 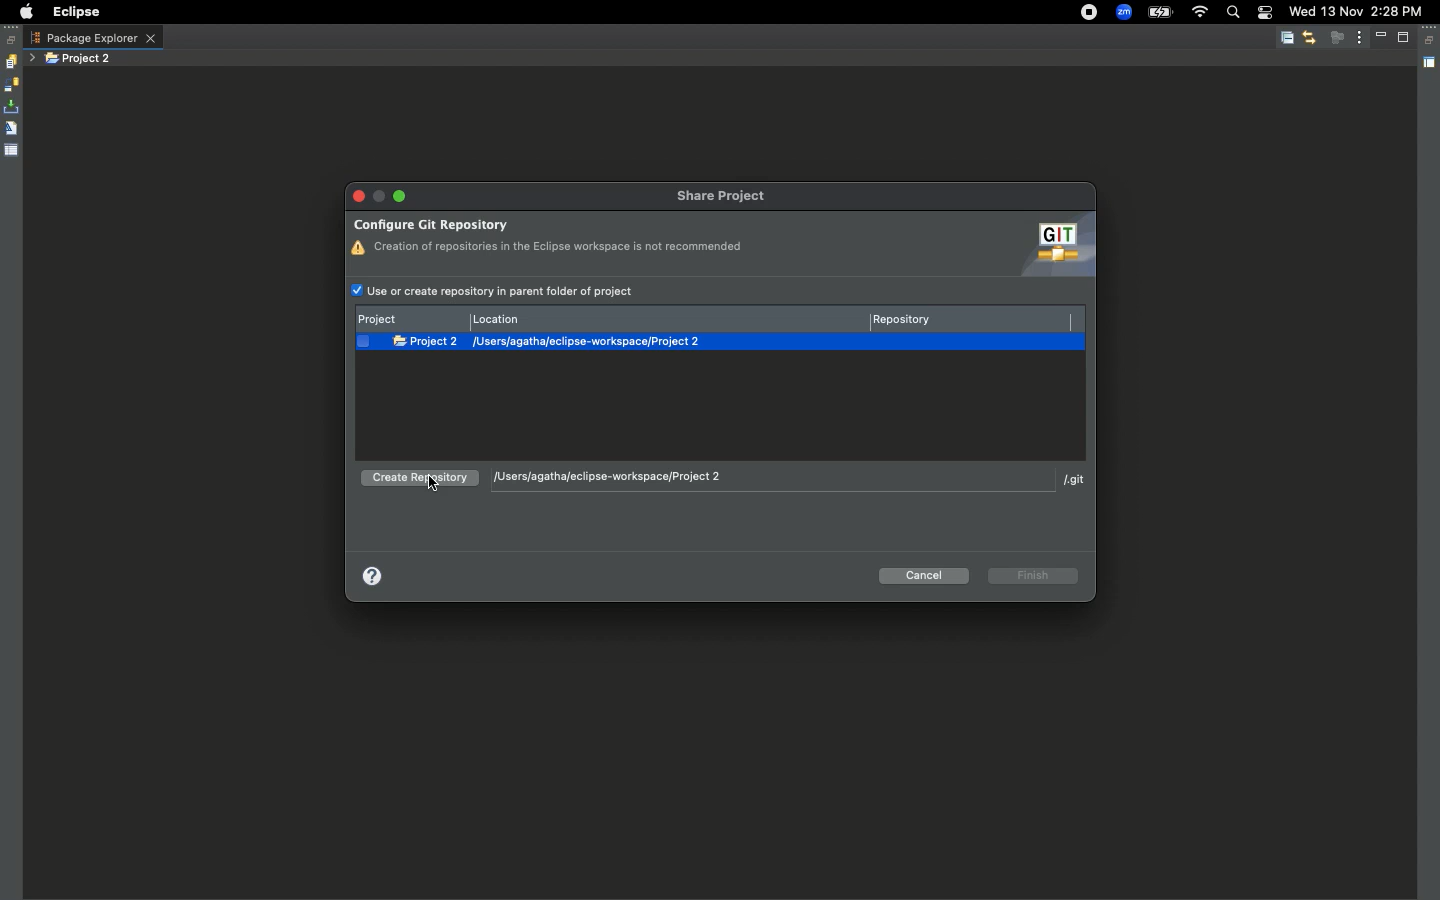 What do you see at coordinates (416, 482) in the screenshot?
I see `create repository ` at bounding box center [416, 482].